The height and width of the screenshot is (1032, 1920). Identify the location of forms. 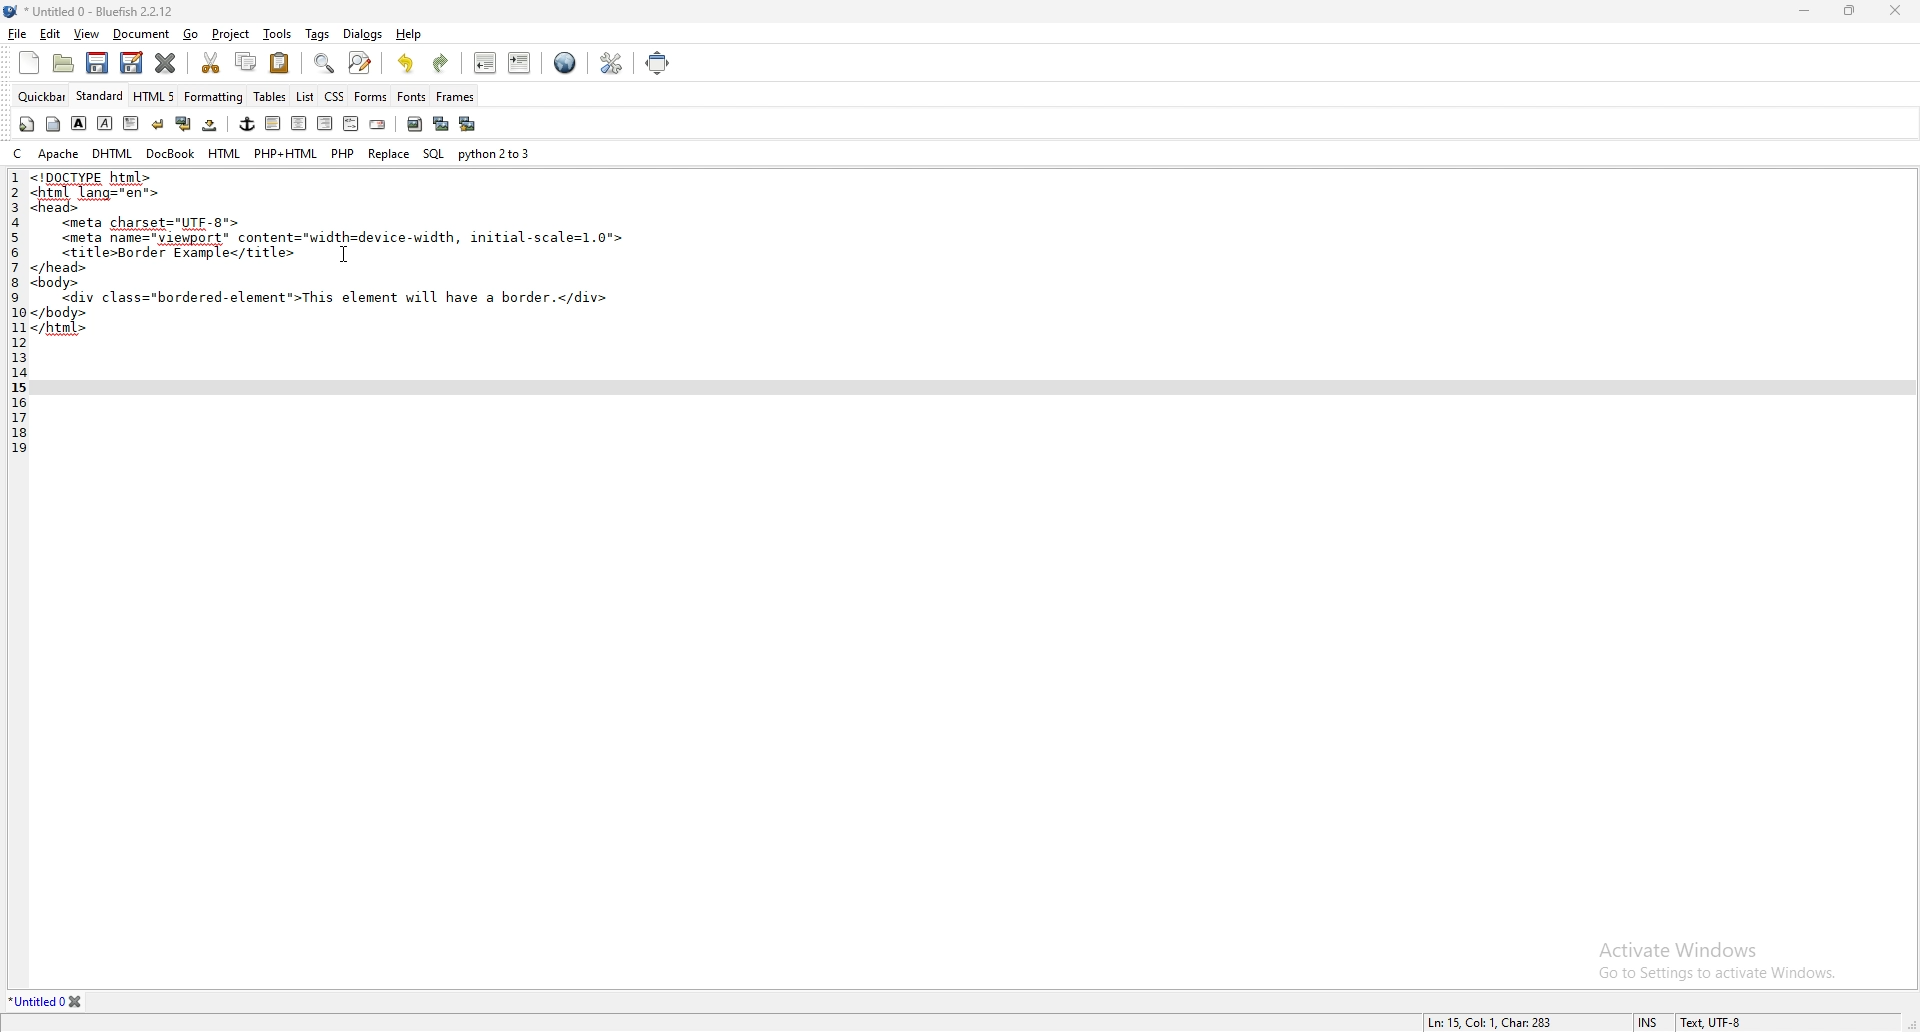
(371, 96).